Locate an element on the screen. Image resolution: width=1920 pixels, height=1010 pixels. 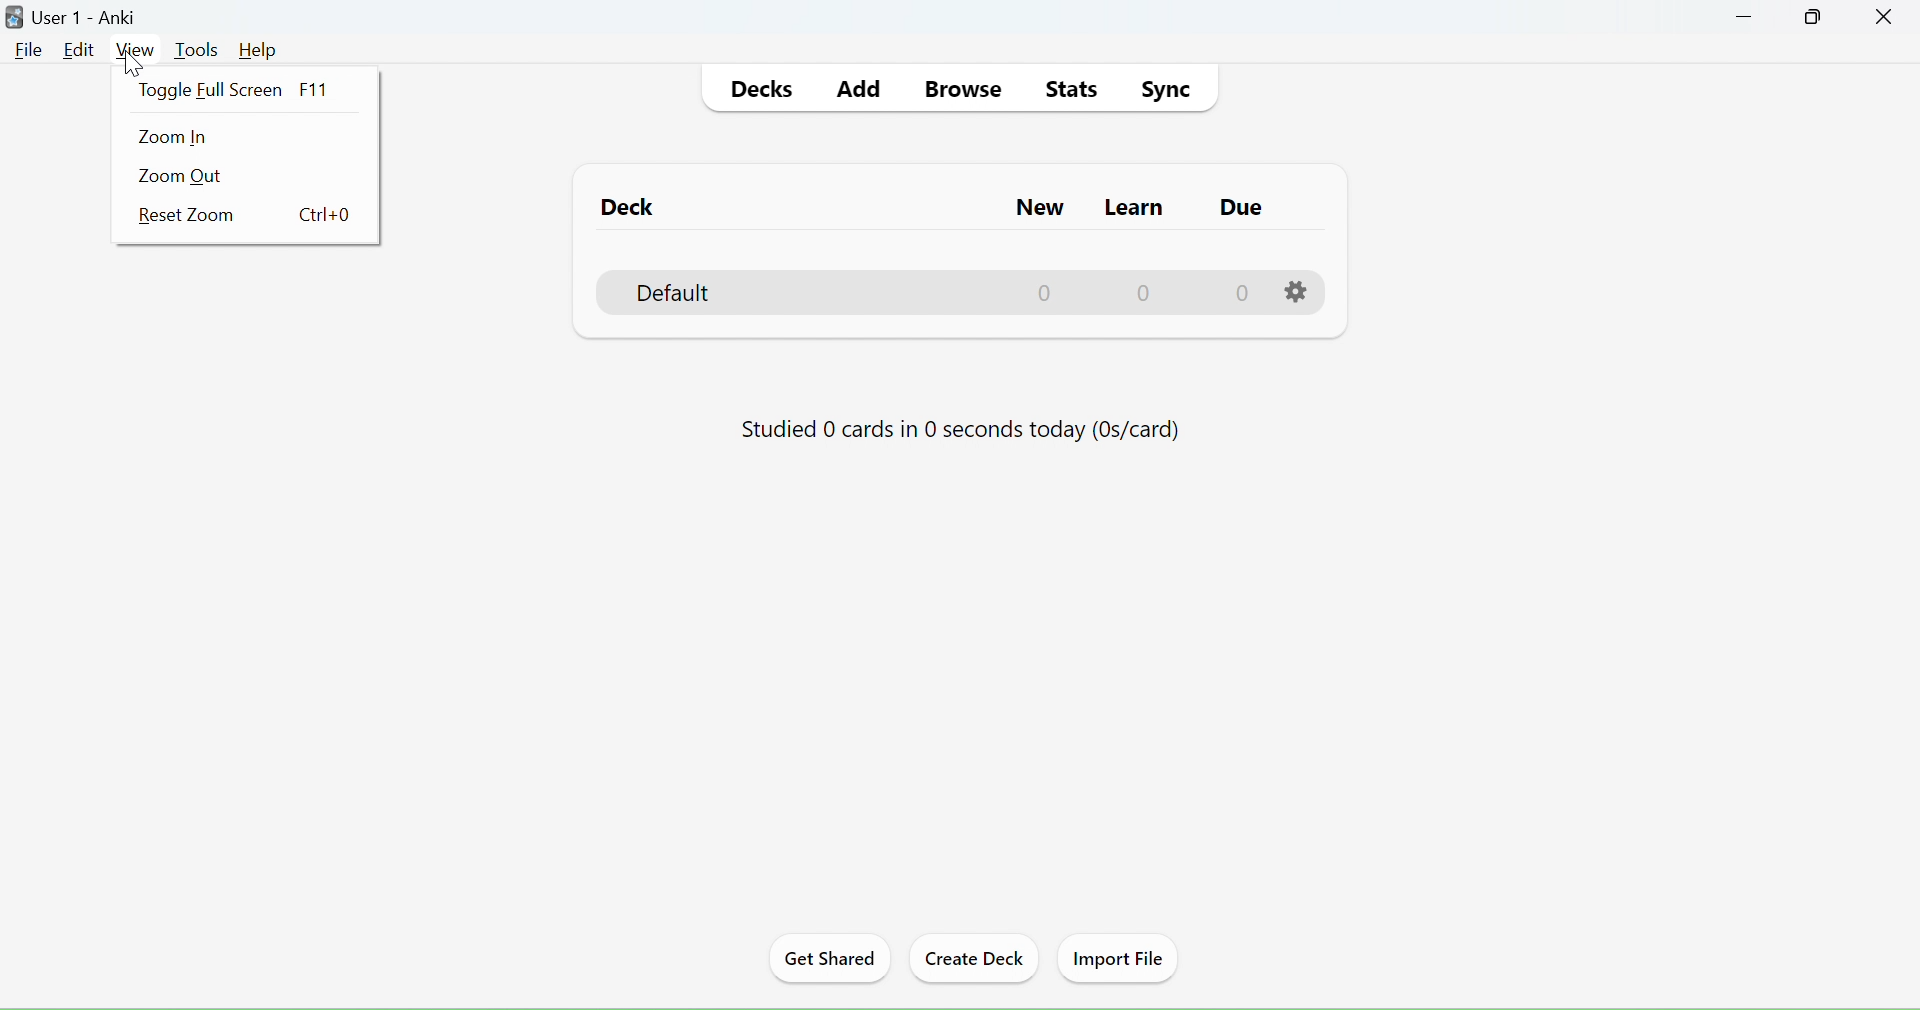
deck is located at coordinates (627, 208).